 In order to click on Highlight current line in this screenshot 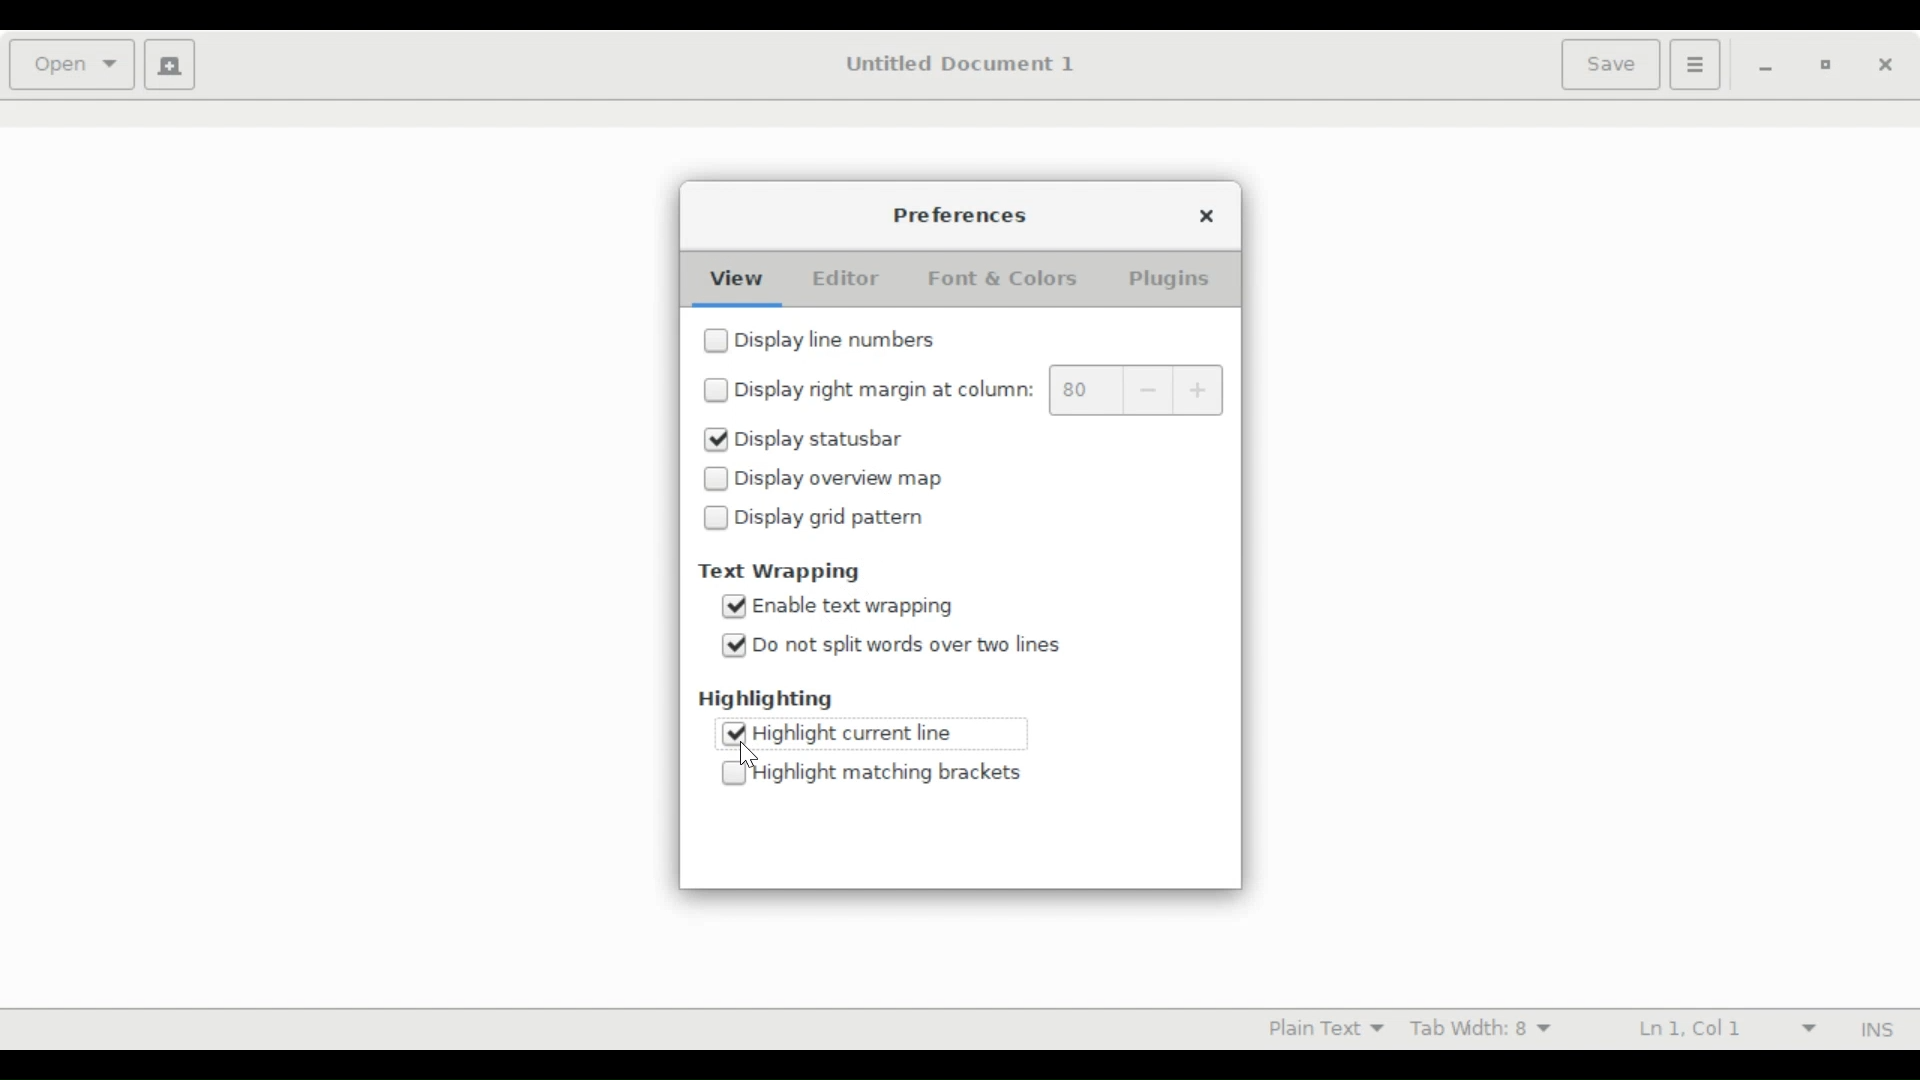, I will do `click(855, 734)`.